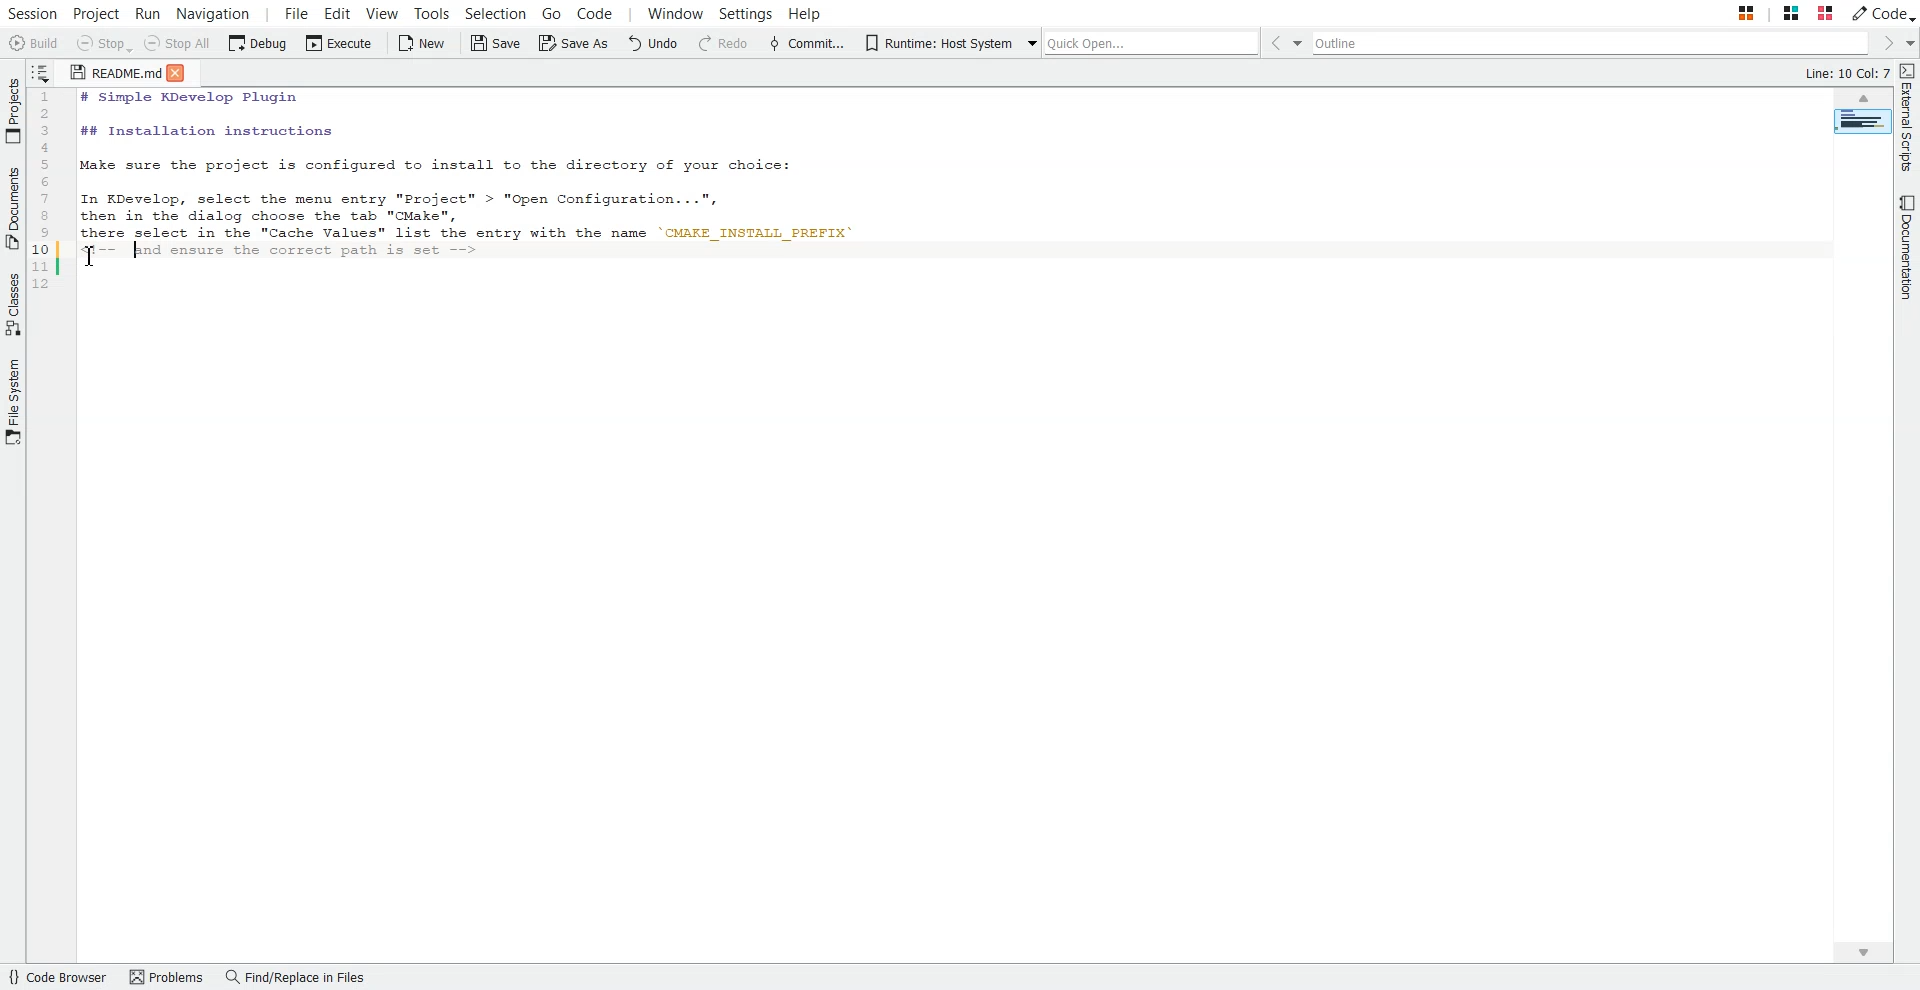 The image size is (1920, 990). I want to click on --> (commenting the text), so click(470, 252).